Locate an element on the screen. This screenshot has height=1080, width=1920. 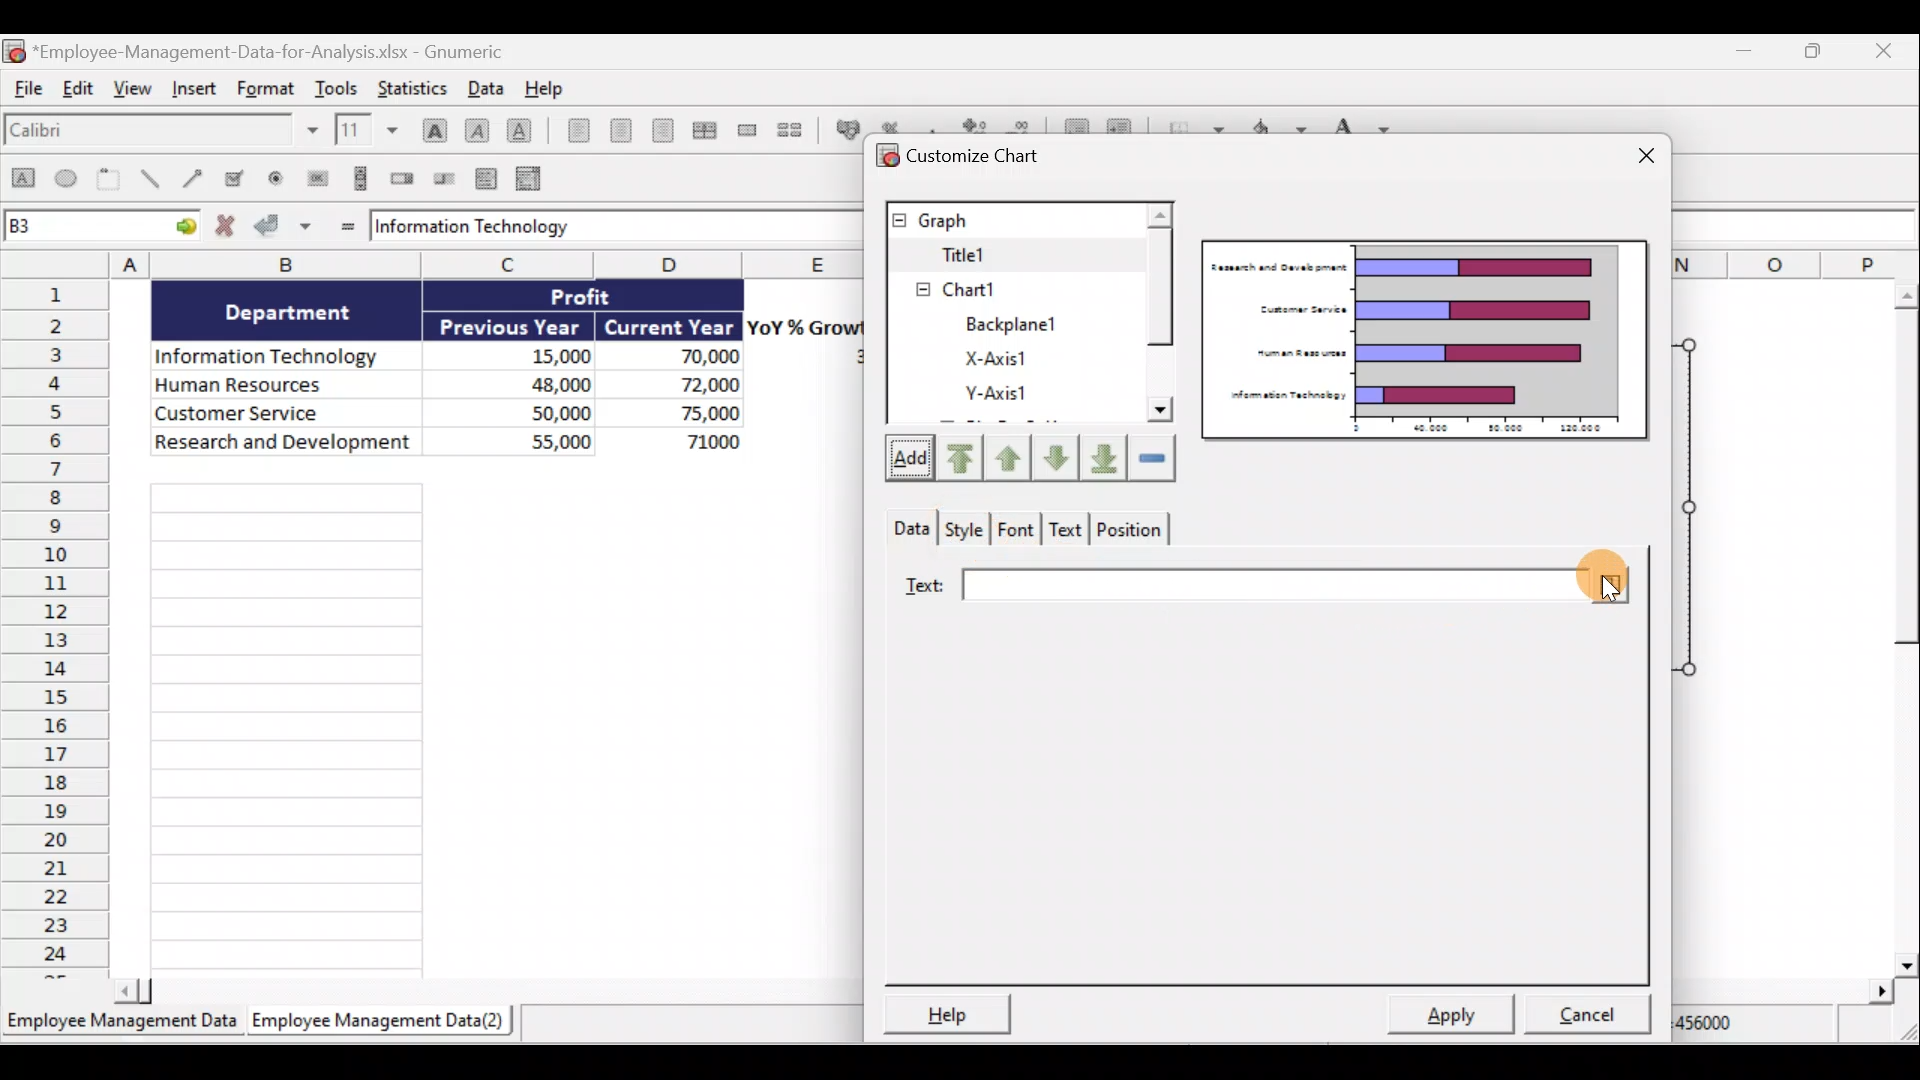
Font size 11 is located at coordinates (364, 129).